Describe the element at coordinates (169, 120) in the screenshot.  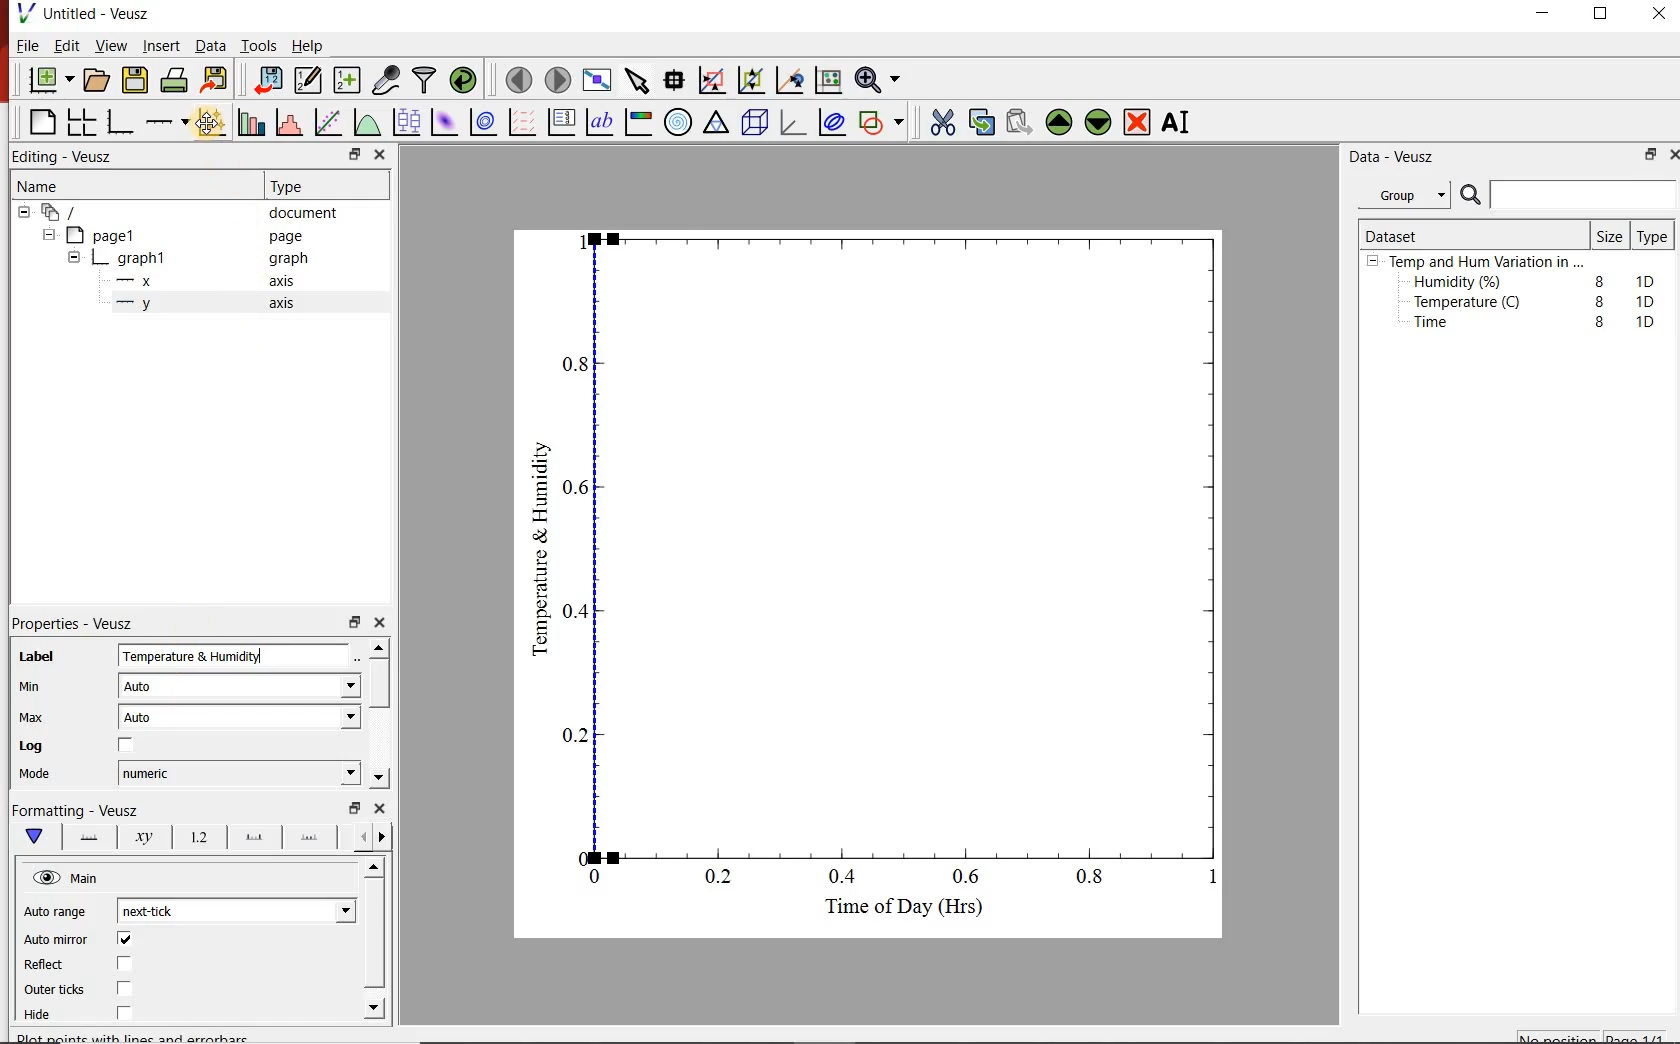
I see `add an axis to a plot` at that location.